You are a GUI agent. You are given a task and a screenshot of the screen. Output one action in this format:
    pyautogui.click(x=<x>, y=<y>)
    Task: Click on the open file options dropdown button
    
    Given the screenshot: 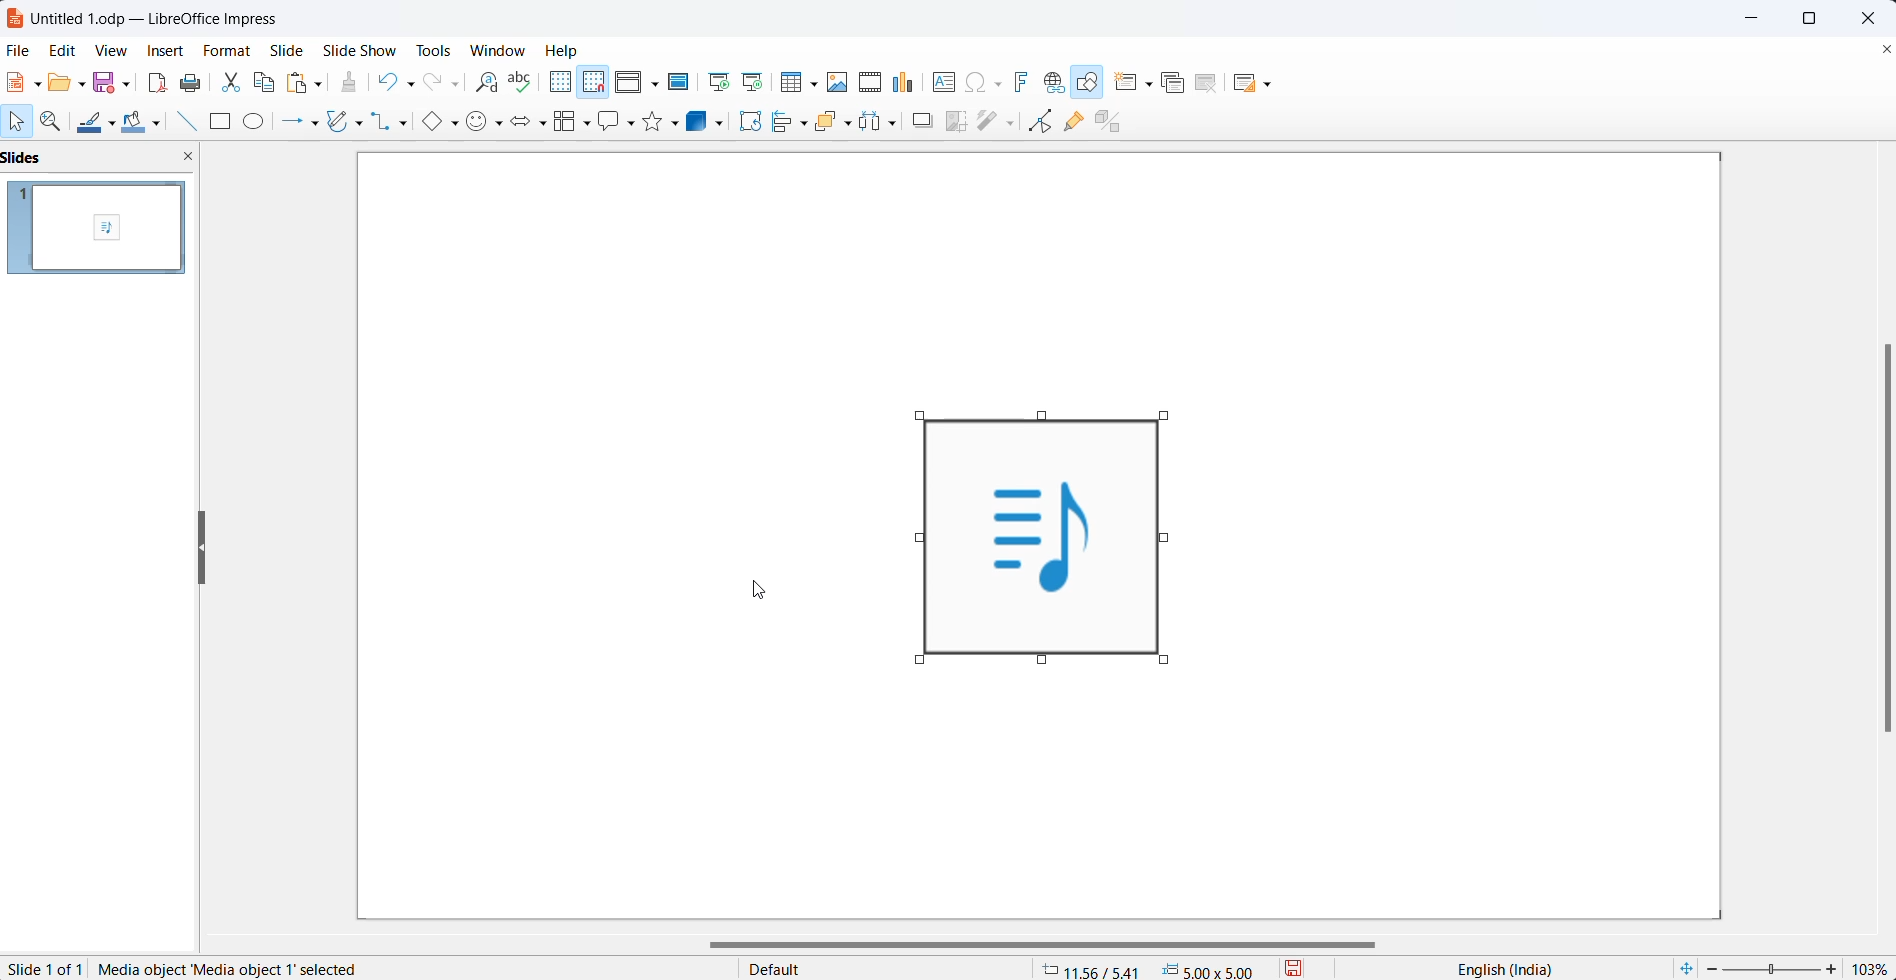 What is the action you would take?
    pyautogui.click(x=84, y=87)
    